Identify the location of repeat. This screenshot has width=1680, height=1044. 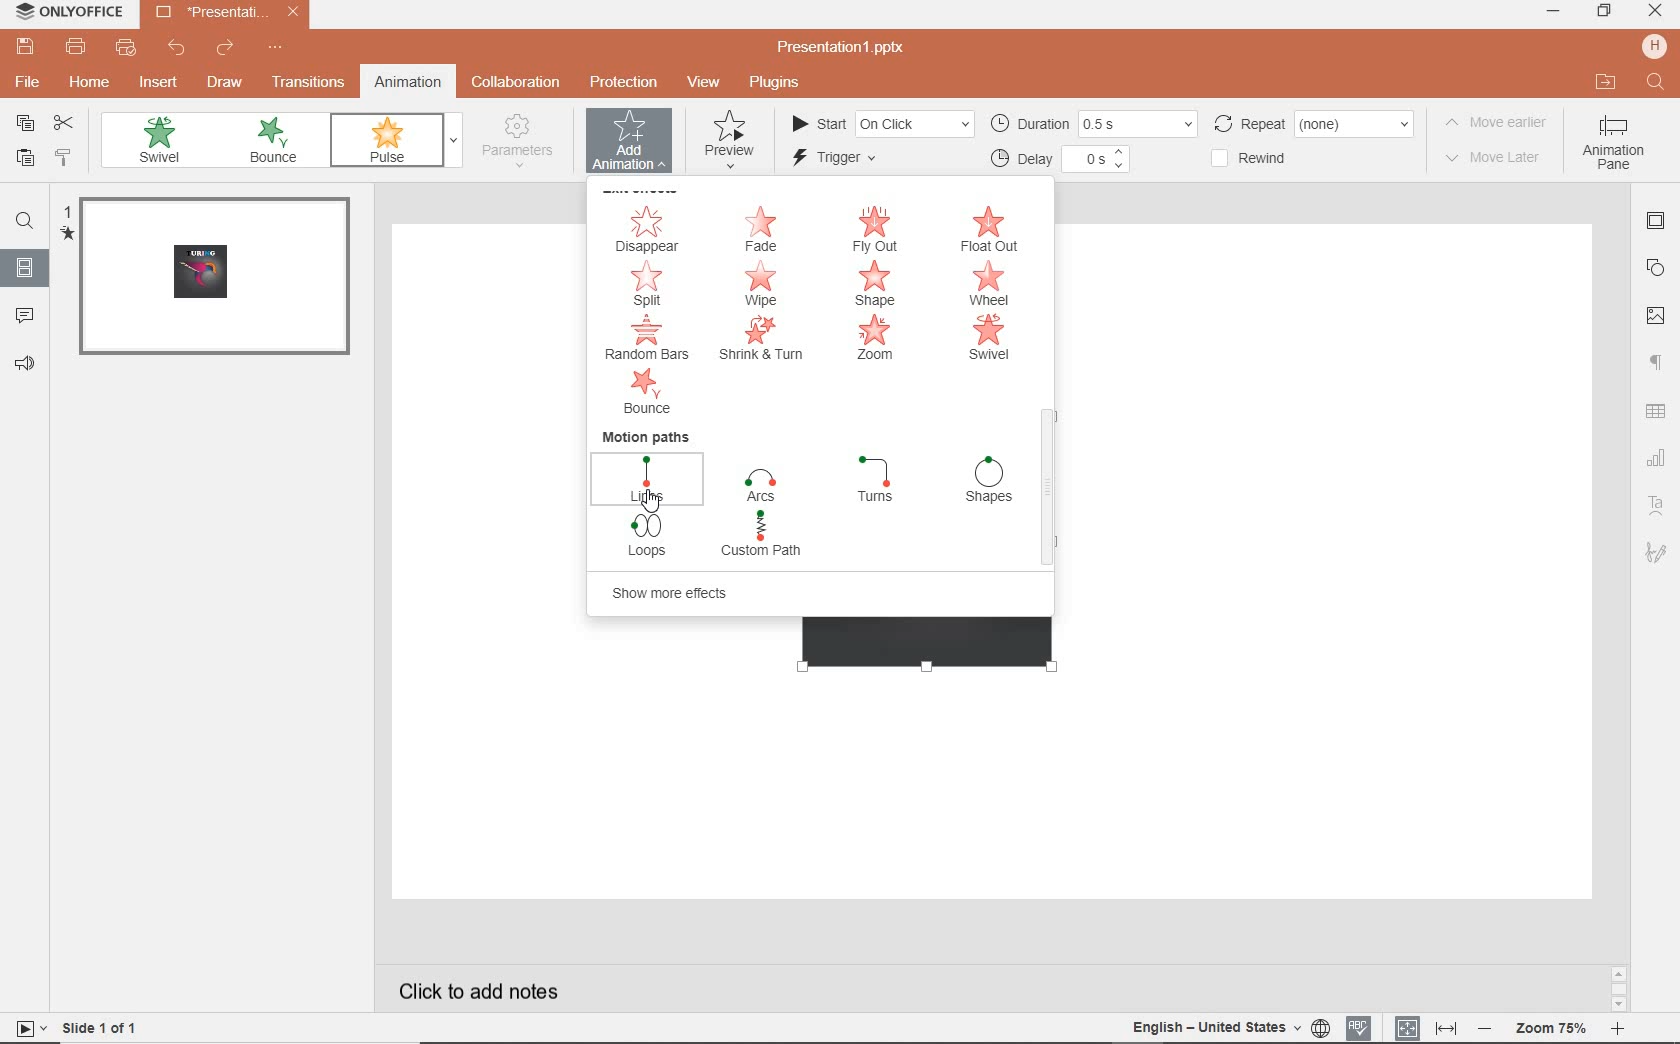
(1315, 122).